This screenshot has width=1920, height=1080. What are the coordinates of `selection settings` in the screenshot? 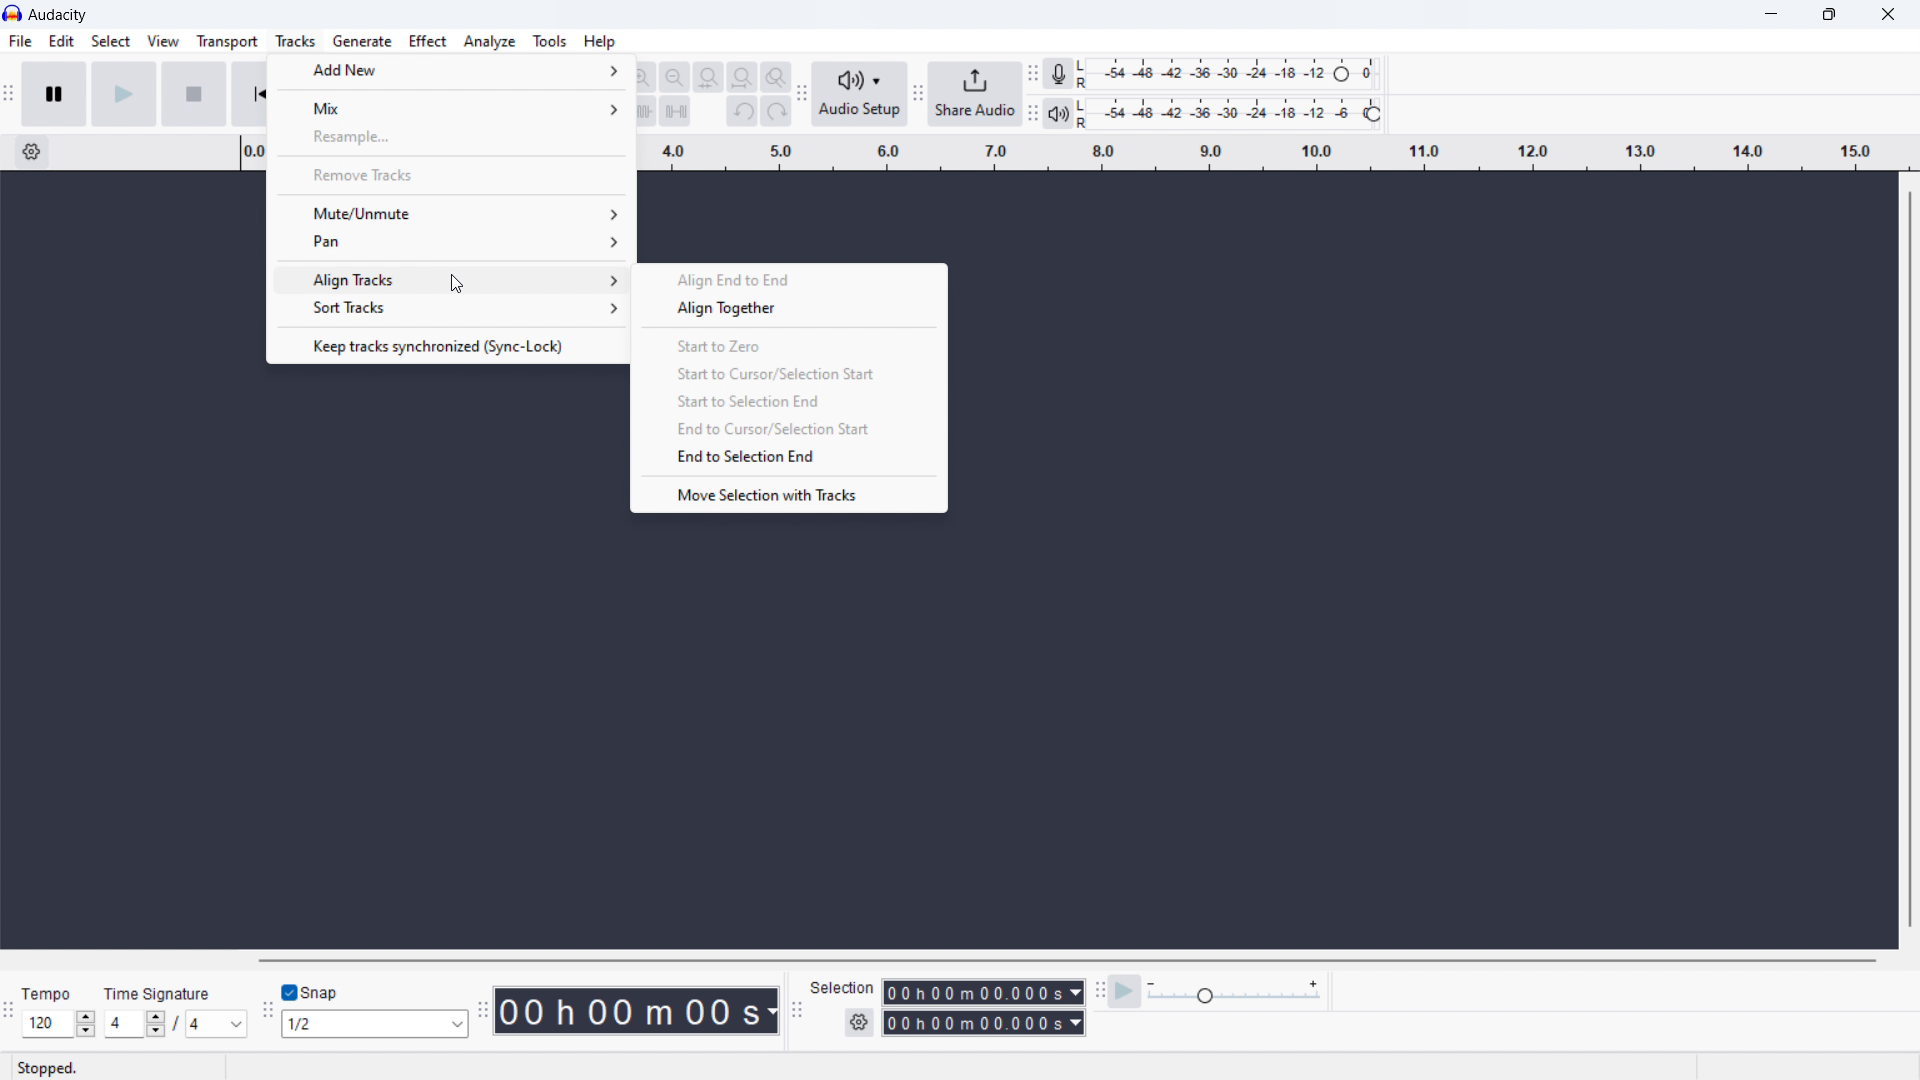 It's located at (858, 1023).